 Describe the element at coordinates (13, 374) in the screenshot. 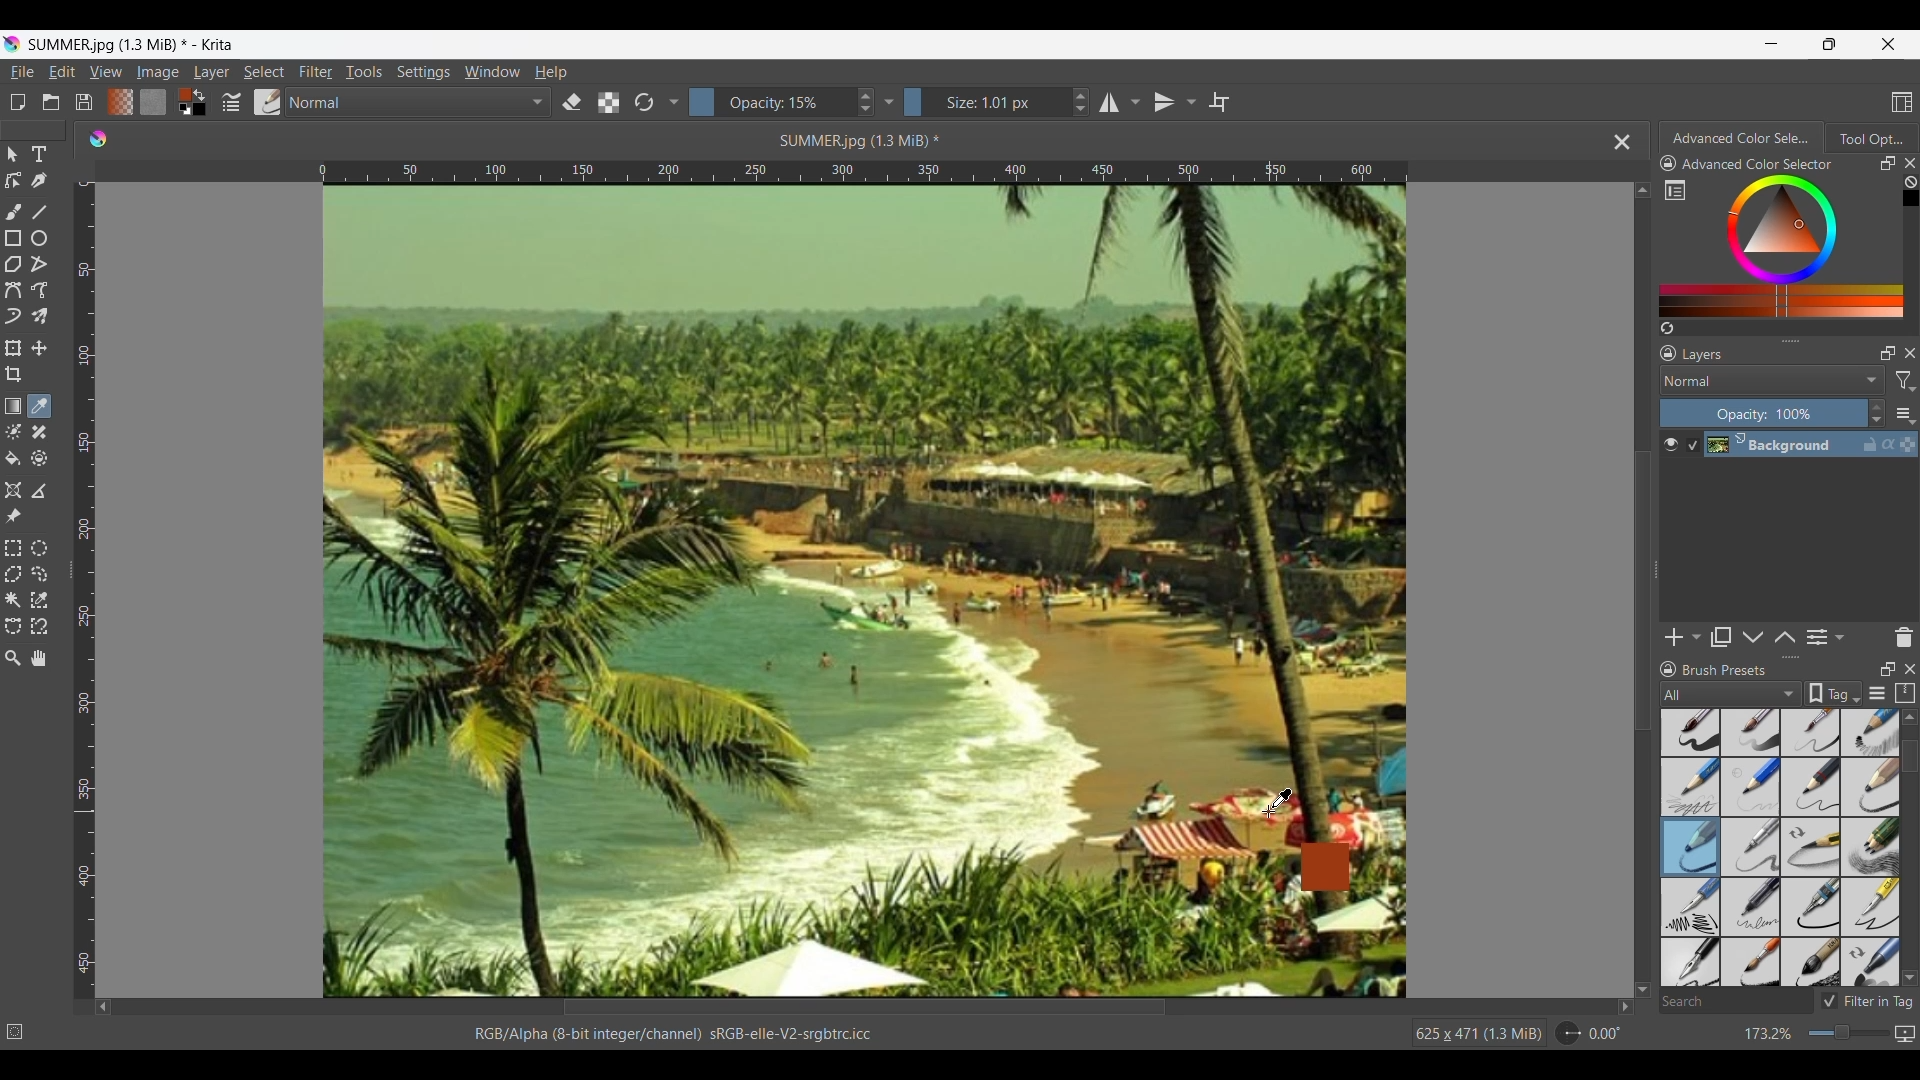

I see `Crop tool` at that location.